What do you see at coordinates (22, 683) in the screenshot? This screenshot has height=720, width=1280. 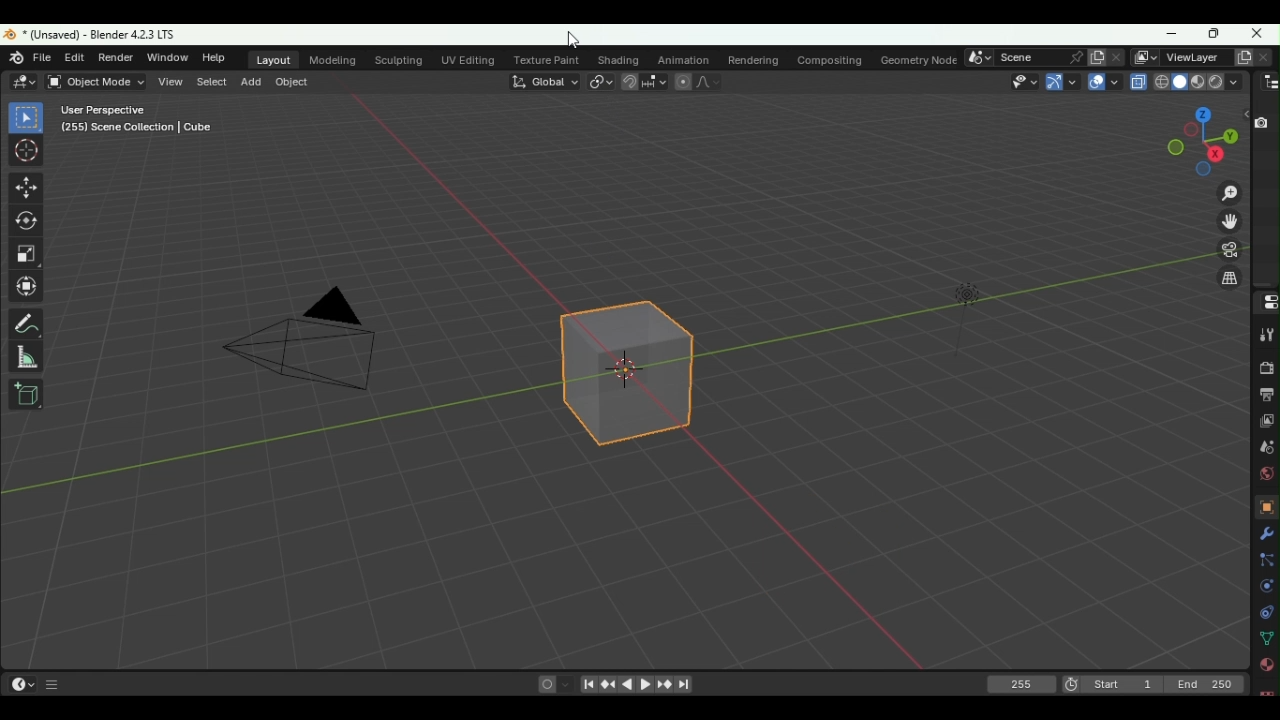 I see `Editor type` at bounding box center [22, 683].